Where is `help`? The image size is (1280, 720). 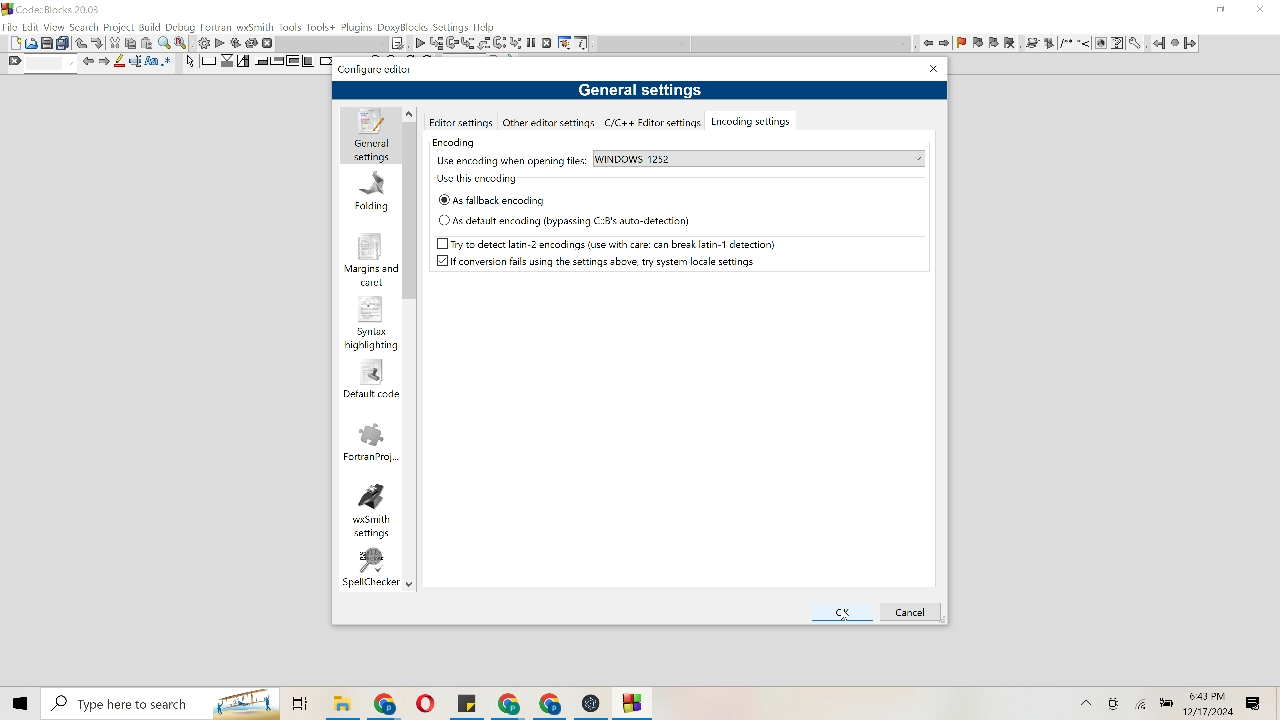
help is located at coordinates (484, 27).